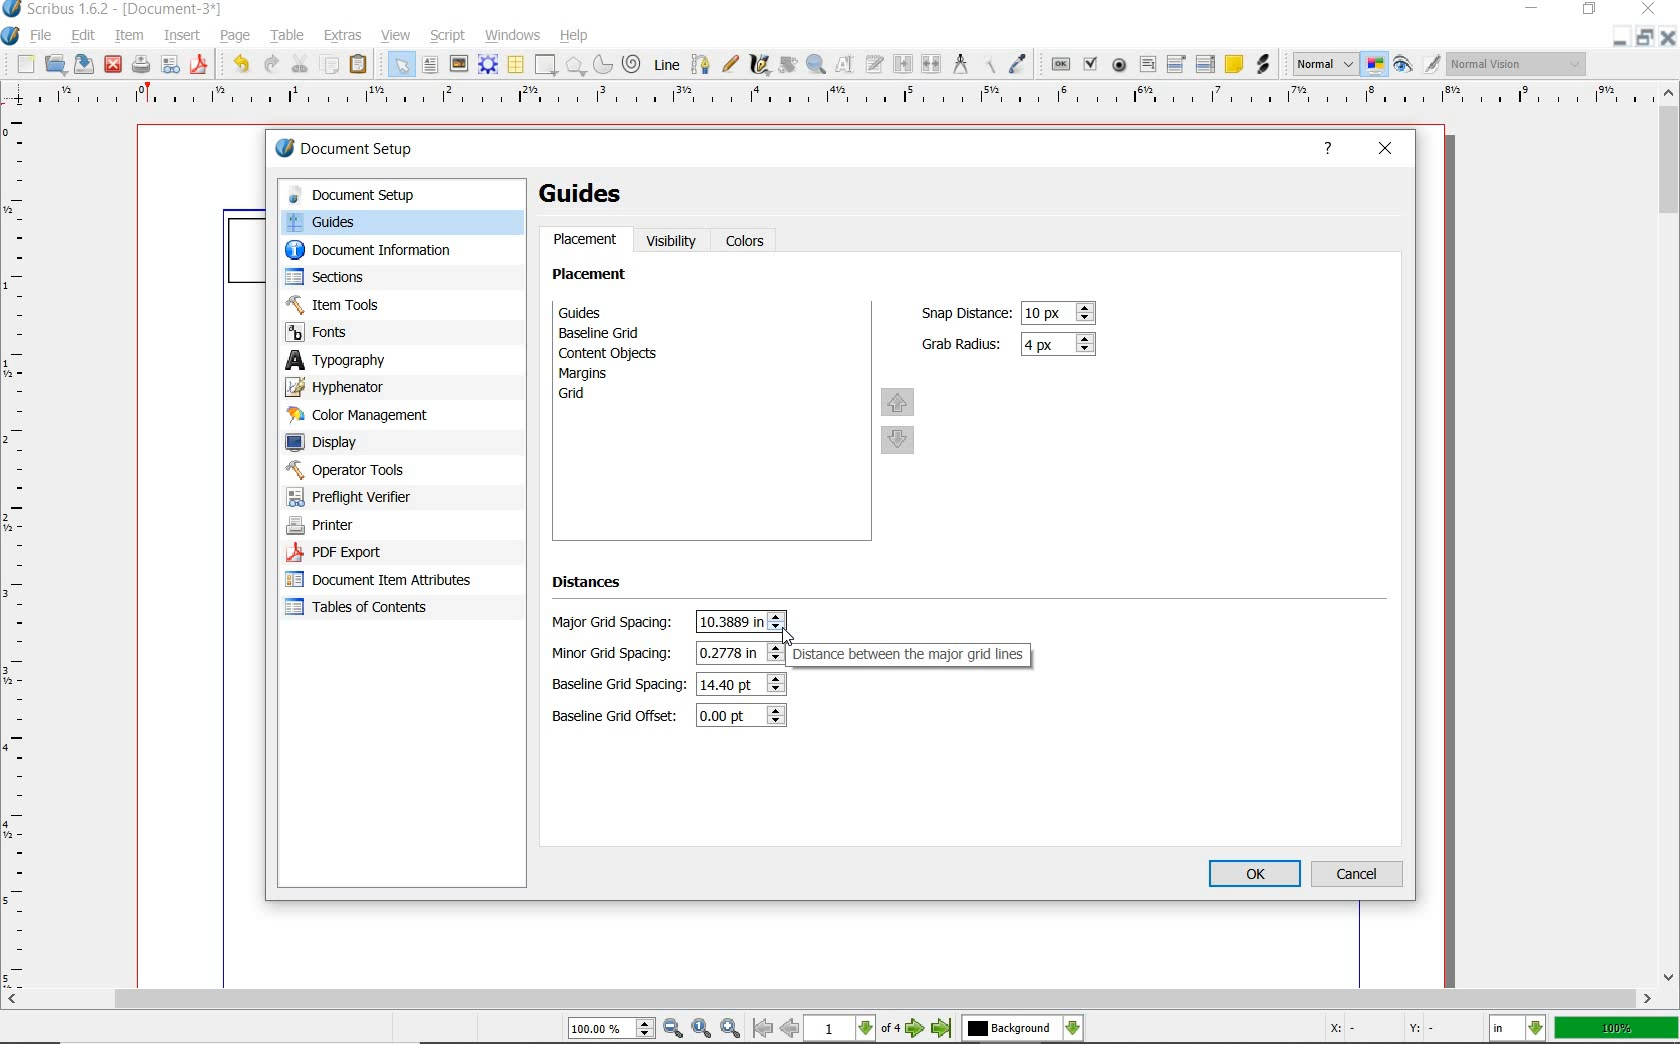 This screenshot has width=1680, height=1044. Describe the element at coordinates (1618, 1028) in the screenshot. I see `100%` at that location.